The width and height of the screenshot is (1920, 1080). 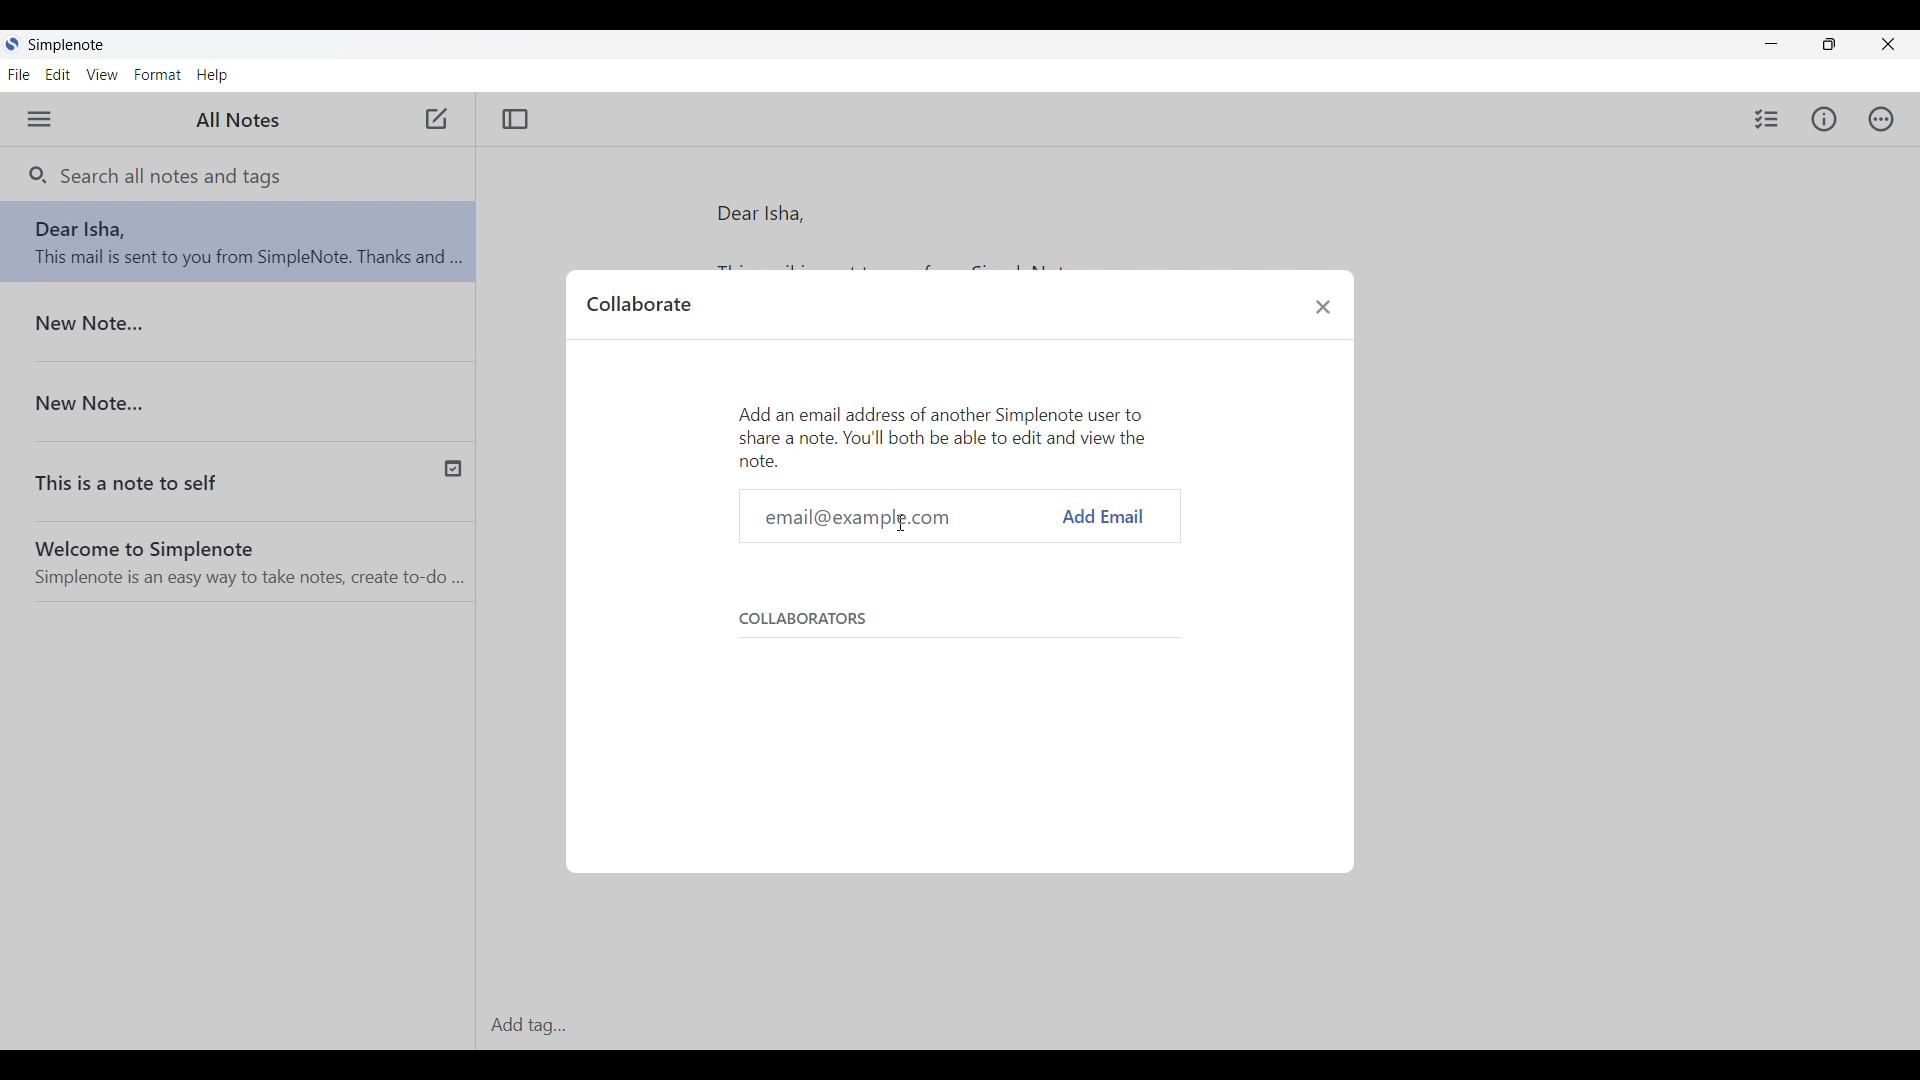 What do you see at coordinates (638, 303) in the screenshot?
I see `Collaborate` at bounding box center [638, 303].